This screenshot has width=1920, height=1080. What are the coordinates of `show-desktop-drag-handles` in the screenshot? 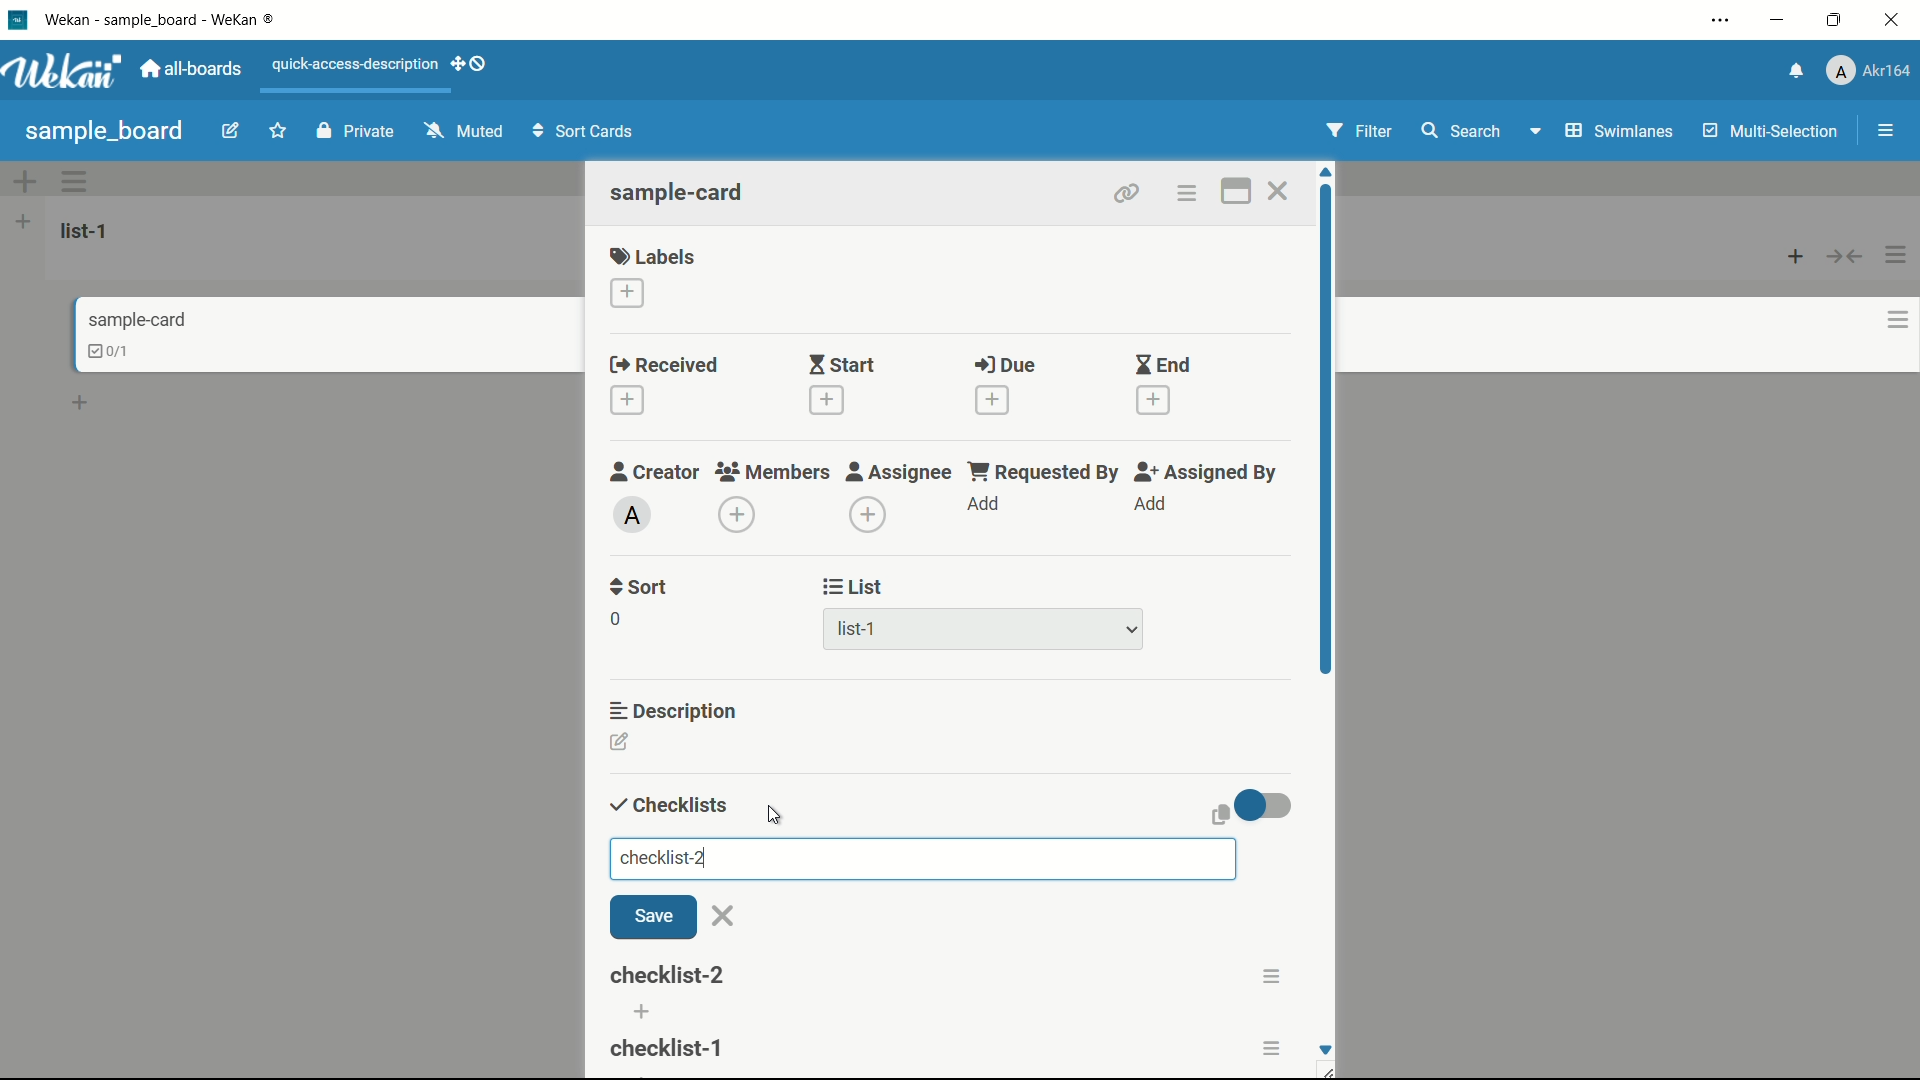 It's located at (472, 62).